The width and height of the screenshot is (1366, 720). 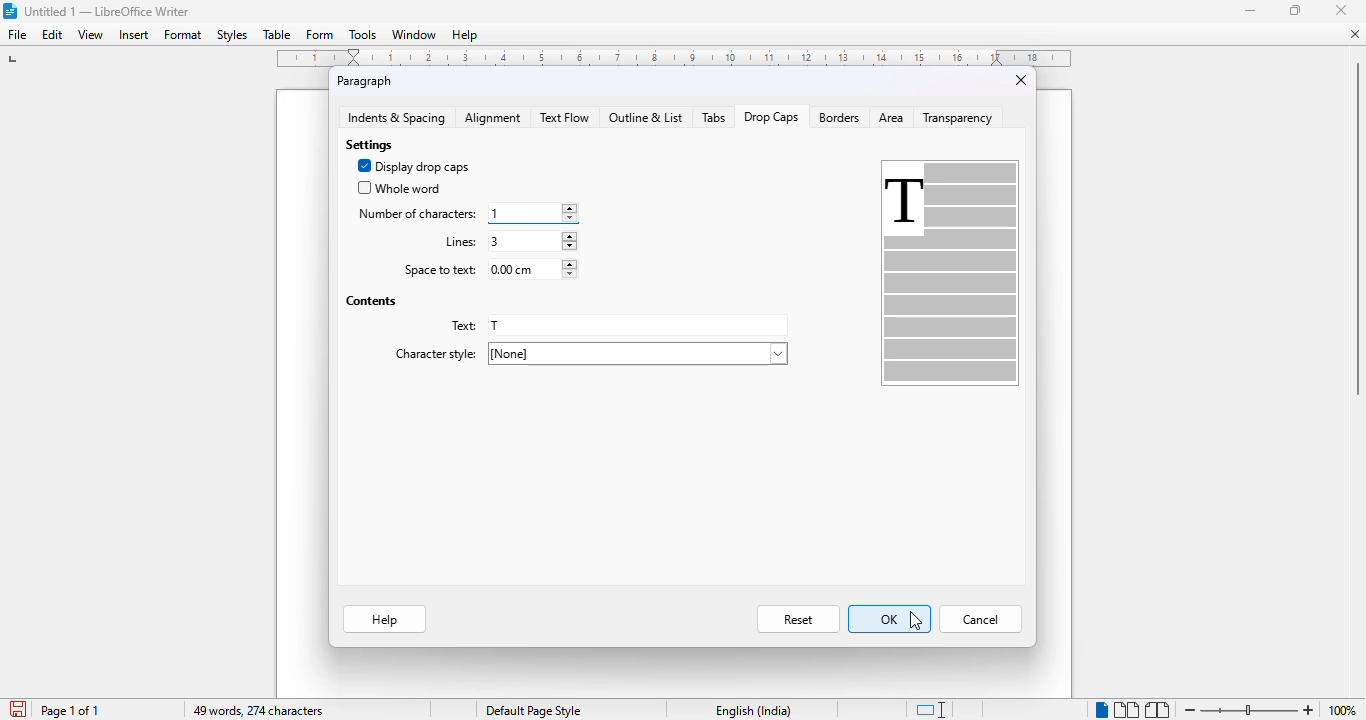 What do you see at coordinates (371, 145) in the screenshot?
I see `settings` at bounding box center [371, 145].